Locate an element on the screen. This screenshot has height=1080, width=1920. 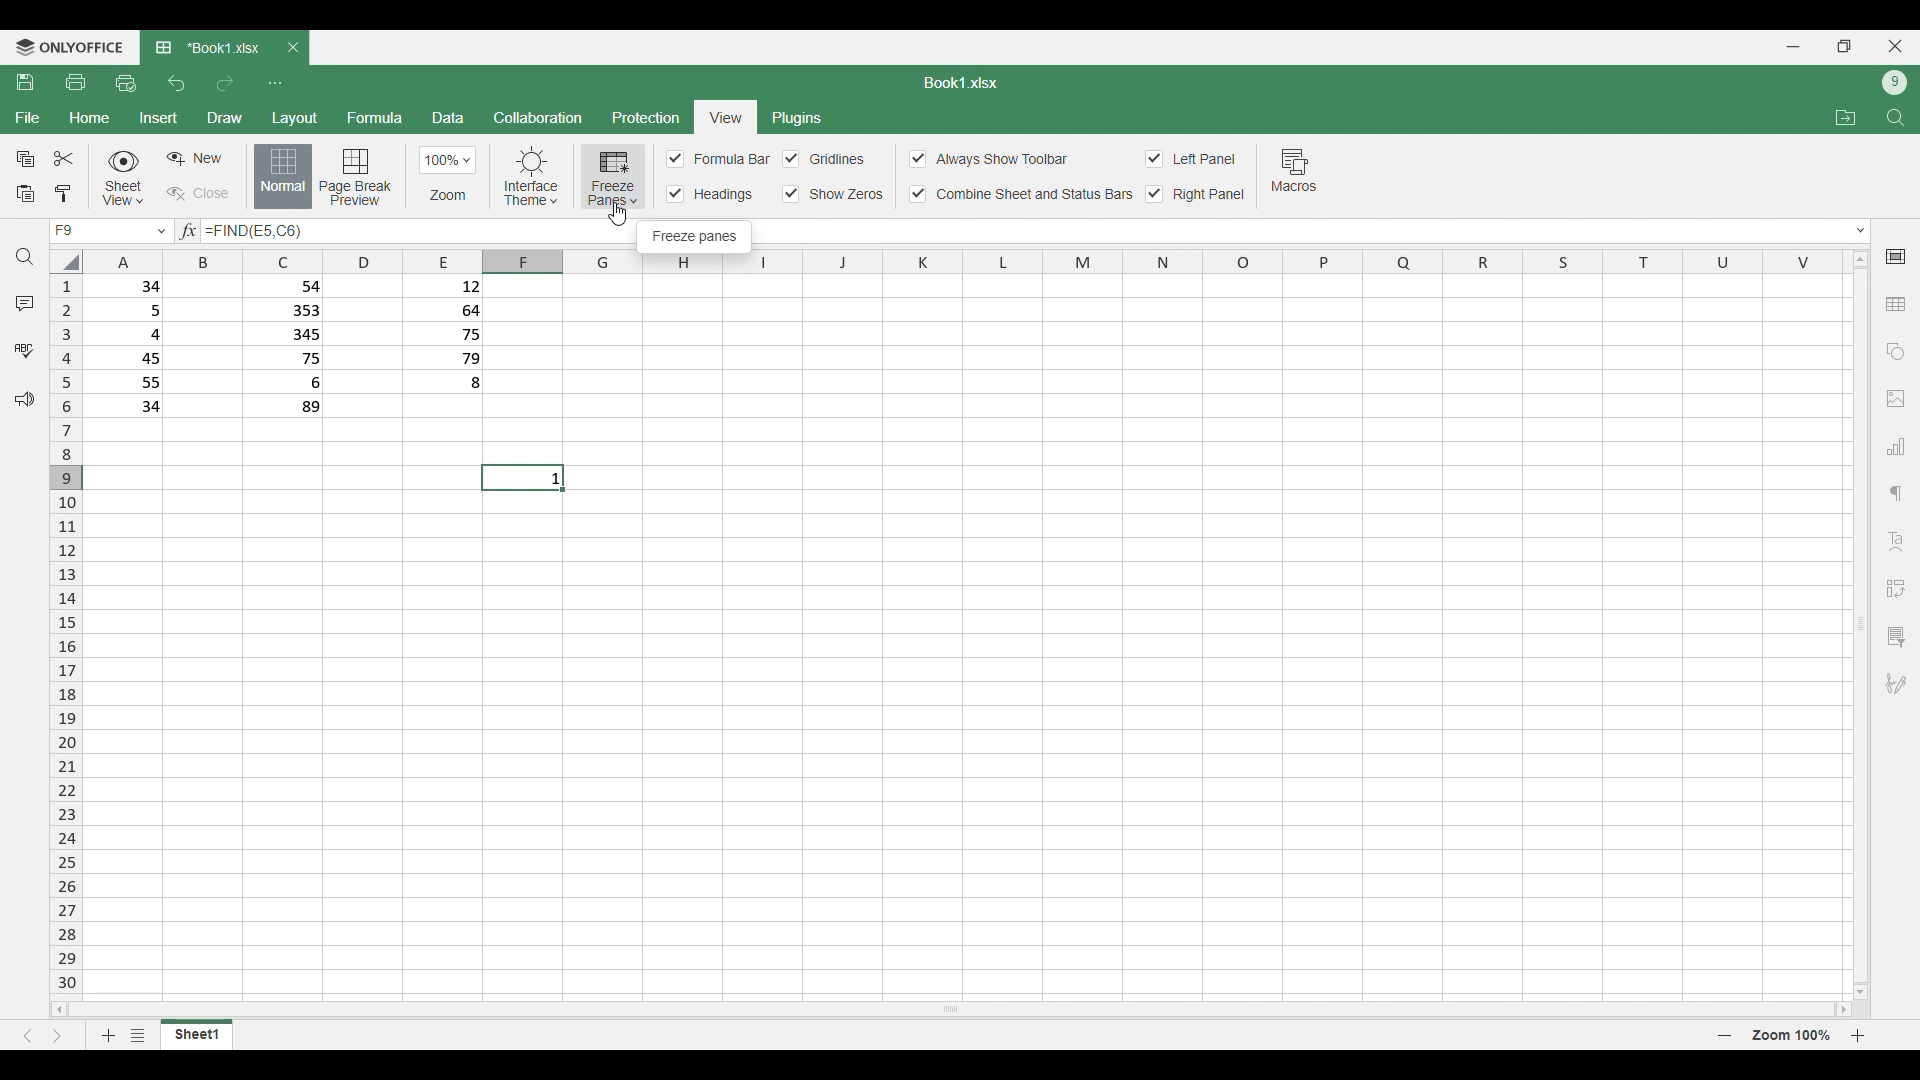
Sheet view options is located at coordinates (123, 178).